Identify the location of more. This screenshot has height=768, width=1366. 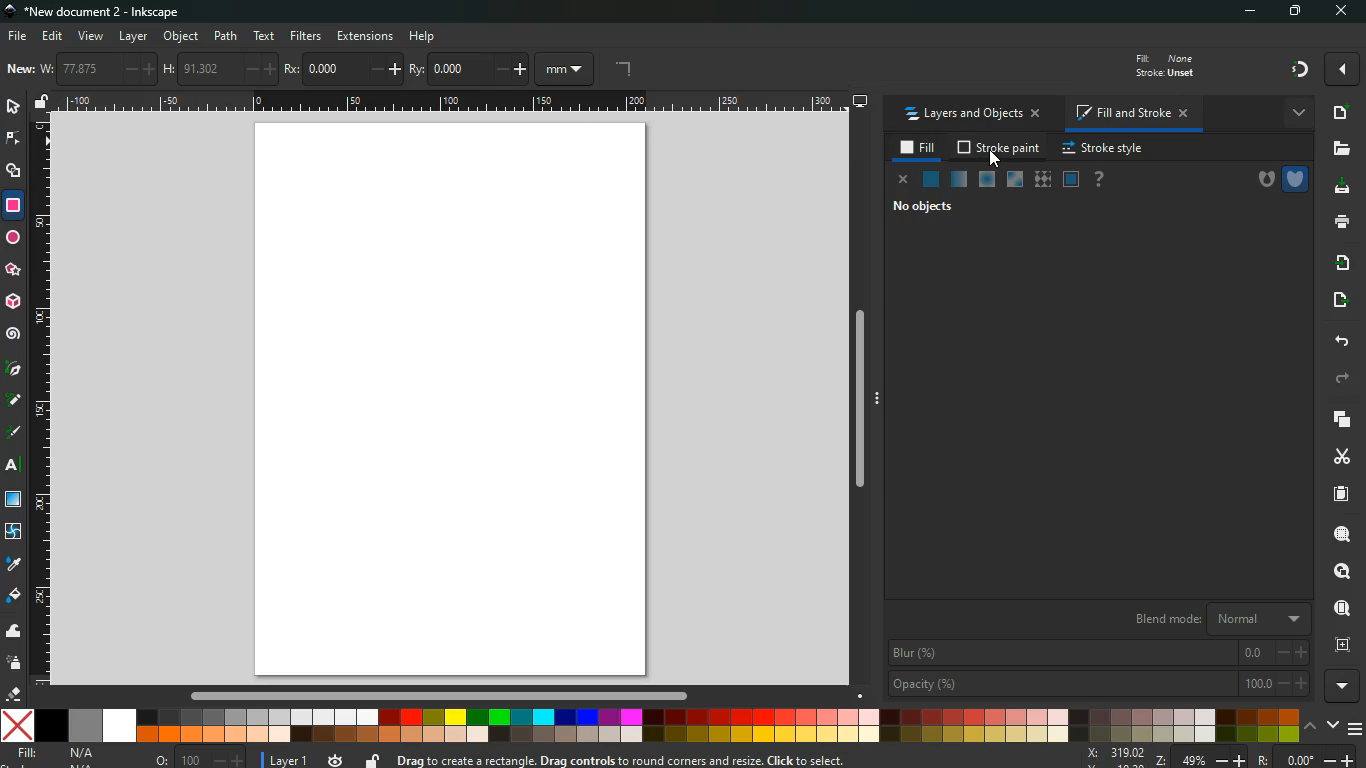
(1295, 114).